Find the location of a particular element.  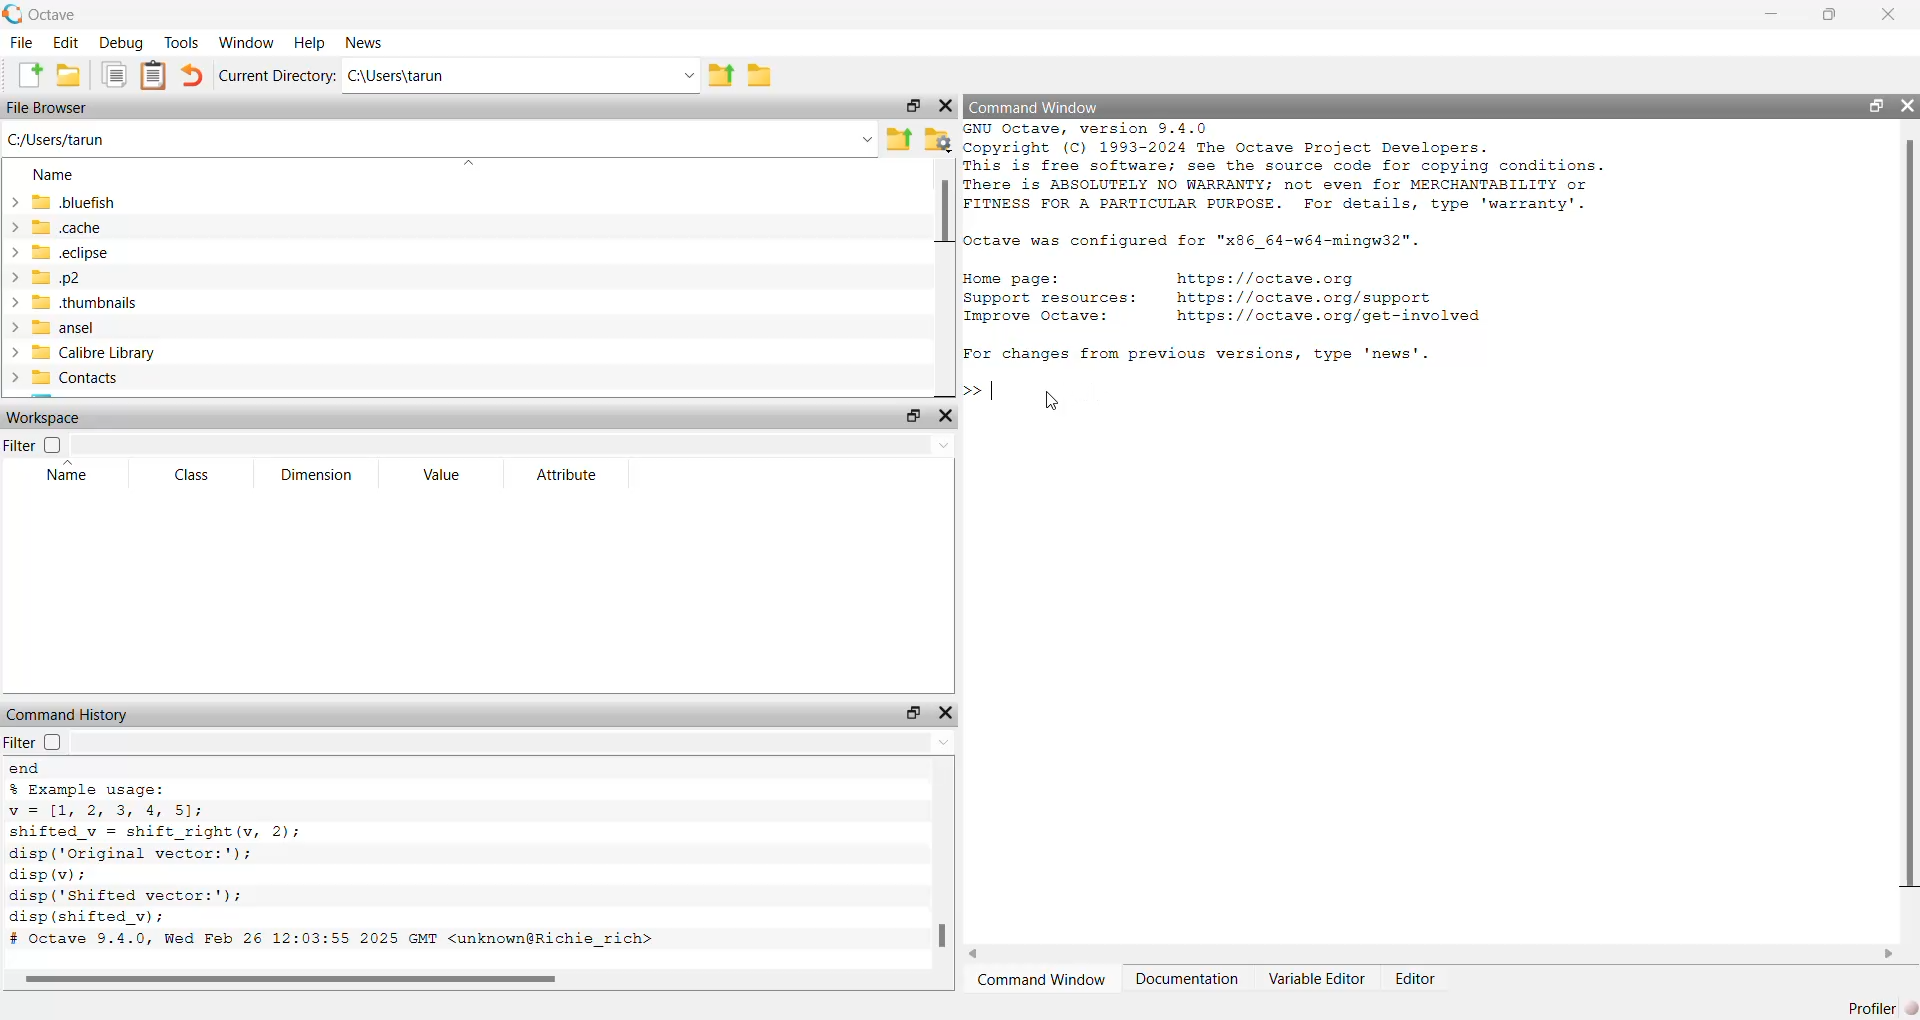

detail of octave configuration is located at coordinates (1218, 240).